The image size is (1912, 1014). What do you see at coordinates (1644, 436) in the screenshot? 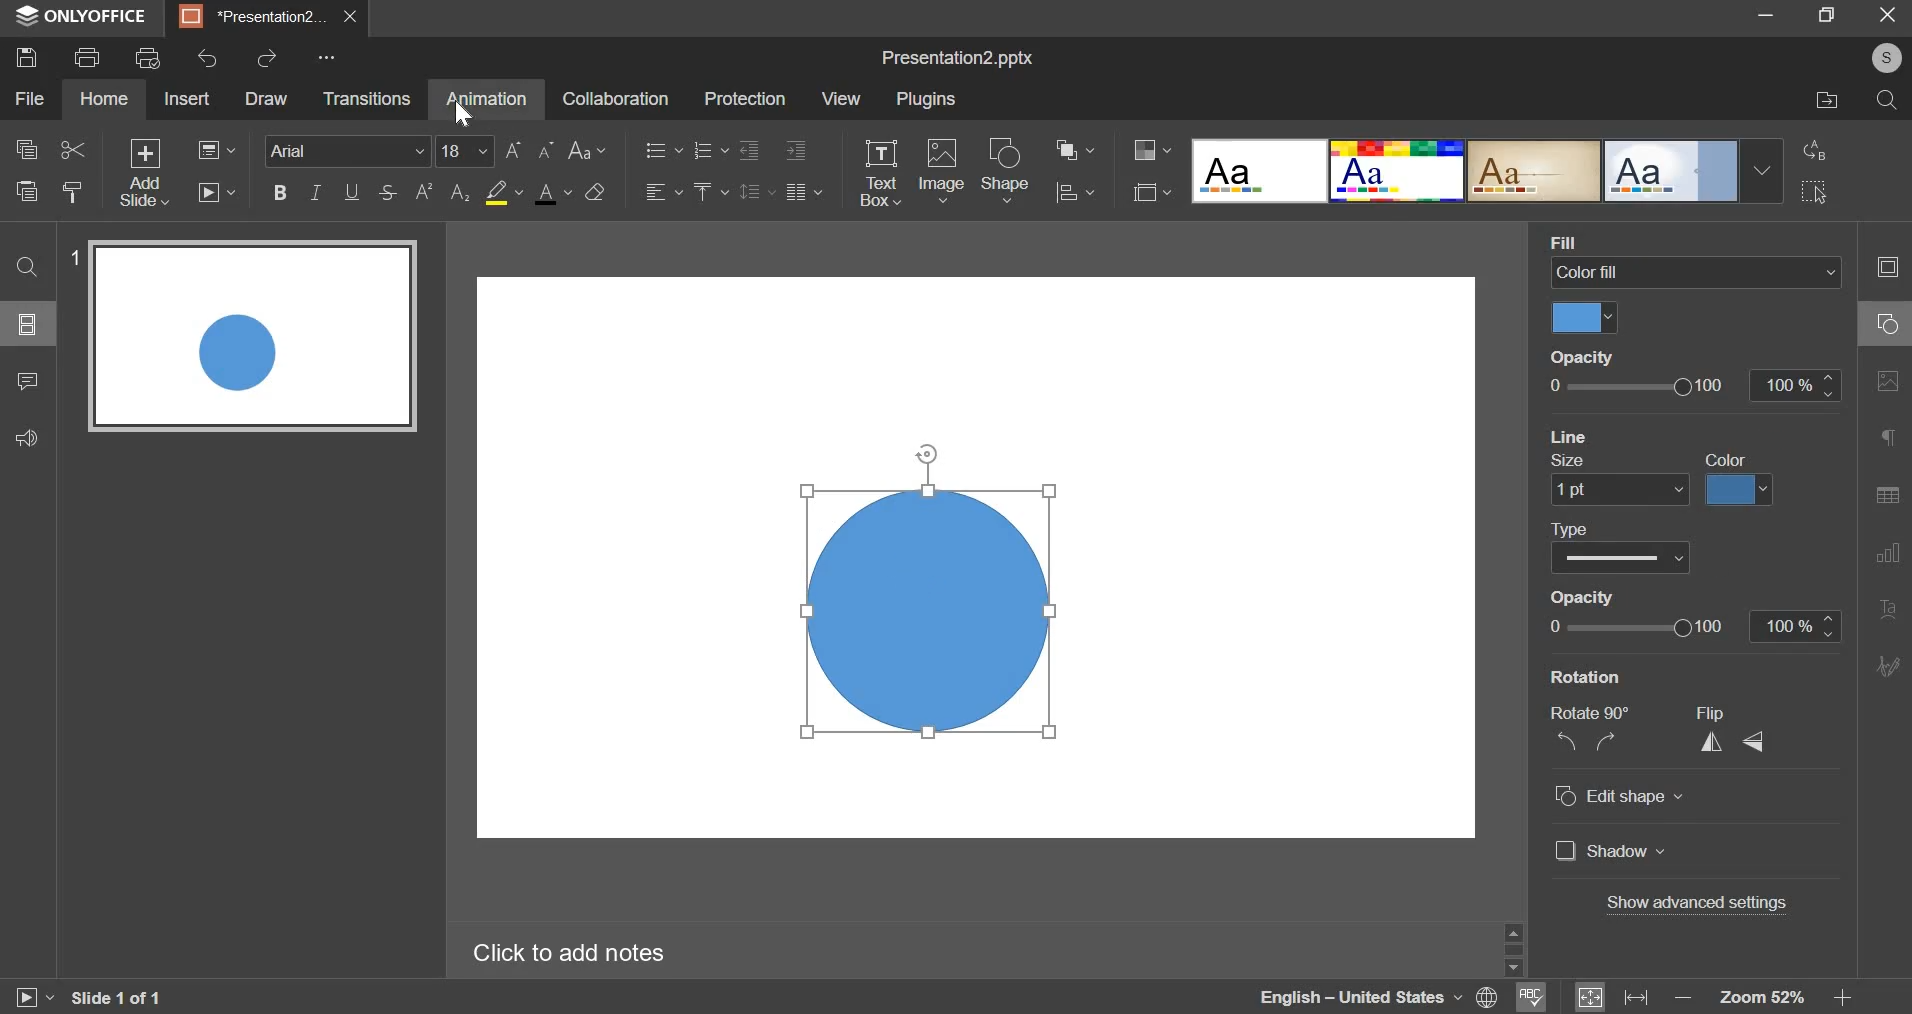
I see `reset background` at bounding box center [1644, 436].